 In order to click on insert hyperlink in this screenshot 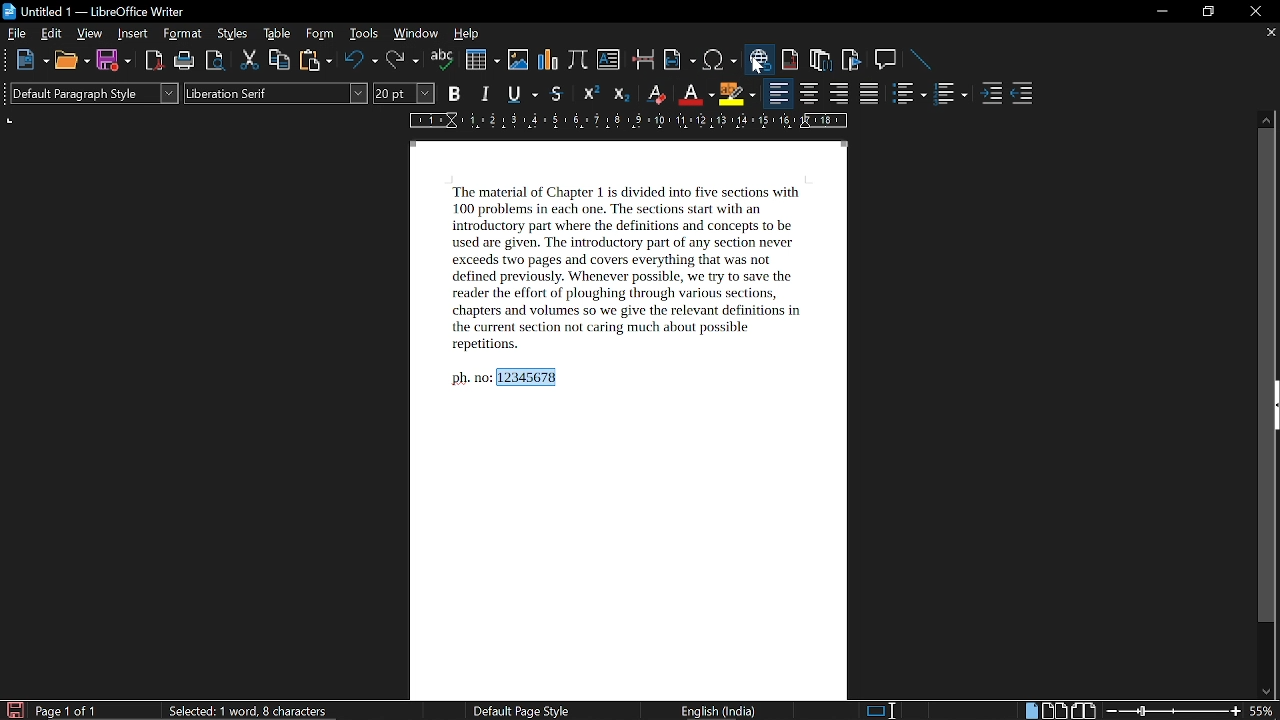, I will do `click(758, 59)`.